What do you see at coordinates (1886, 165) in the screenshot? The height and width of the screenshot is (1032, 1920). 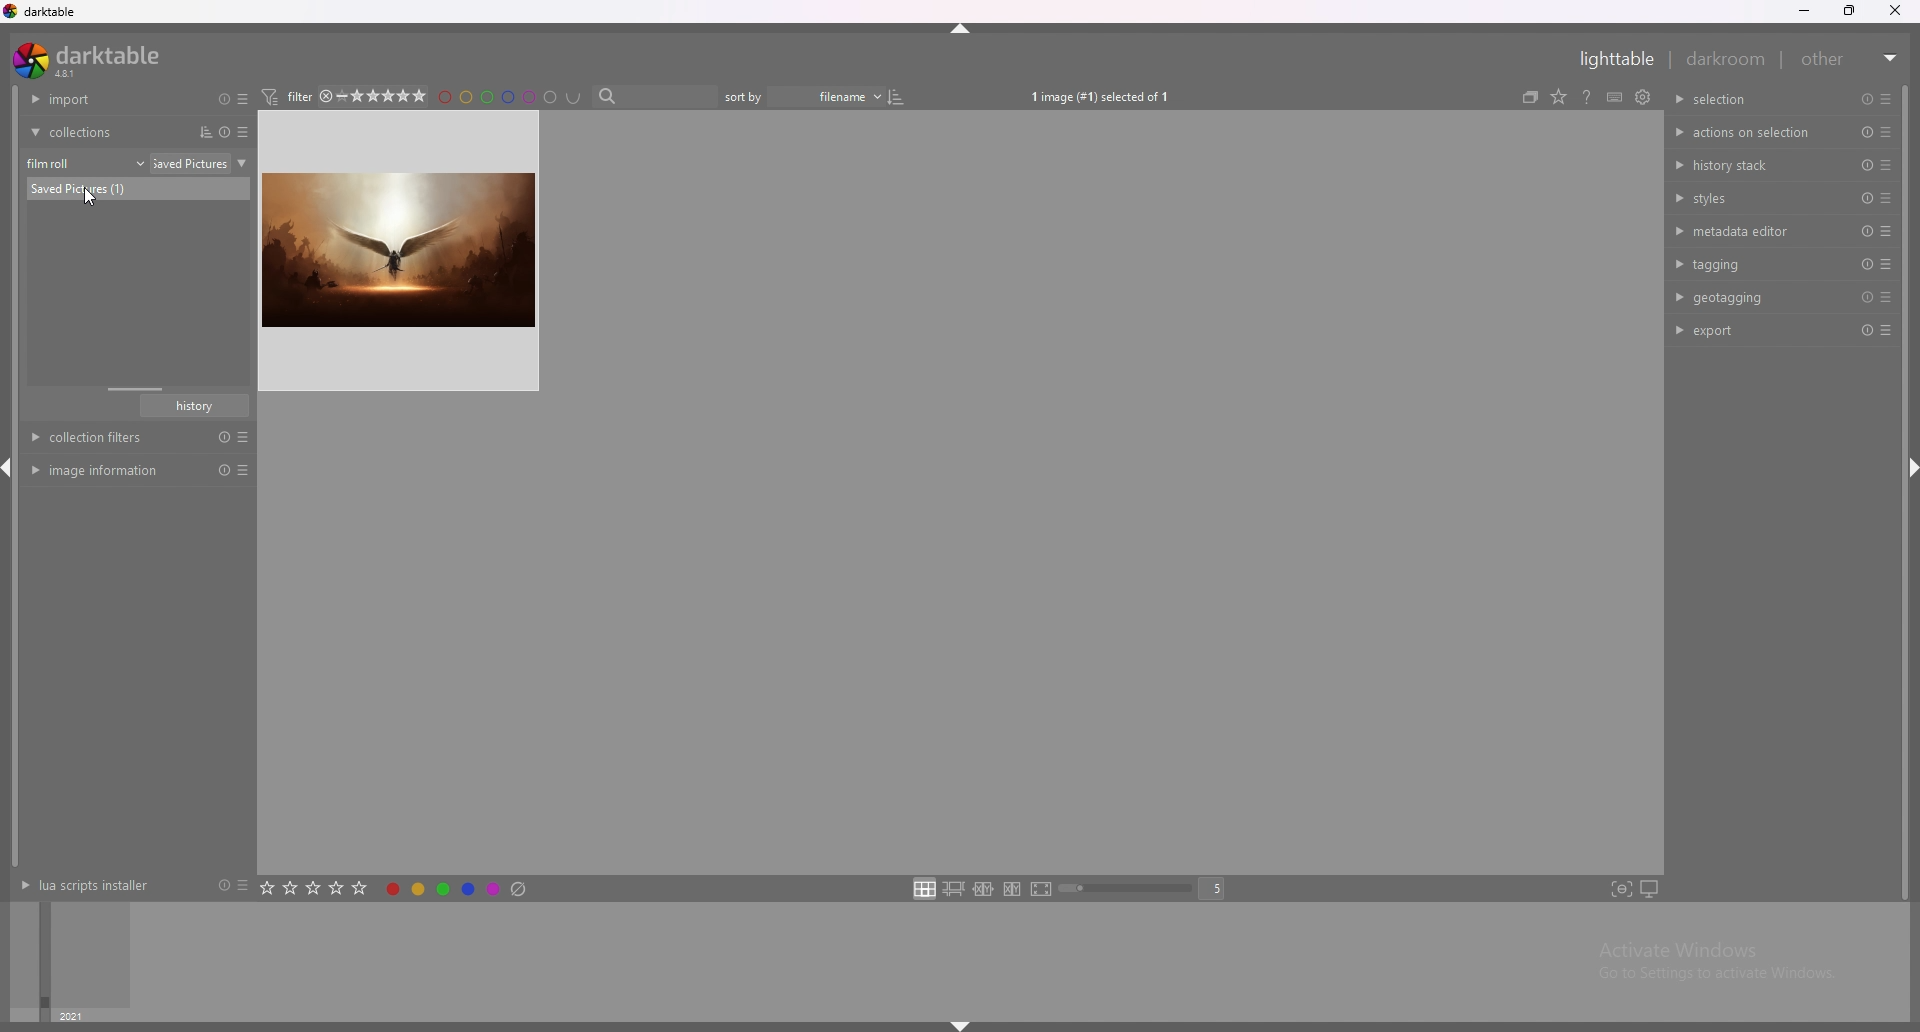 I see `presets` at bounding box center [1886, 165].